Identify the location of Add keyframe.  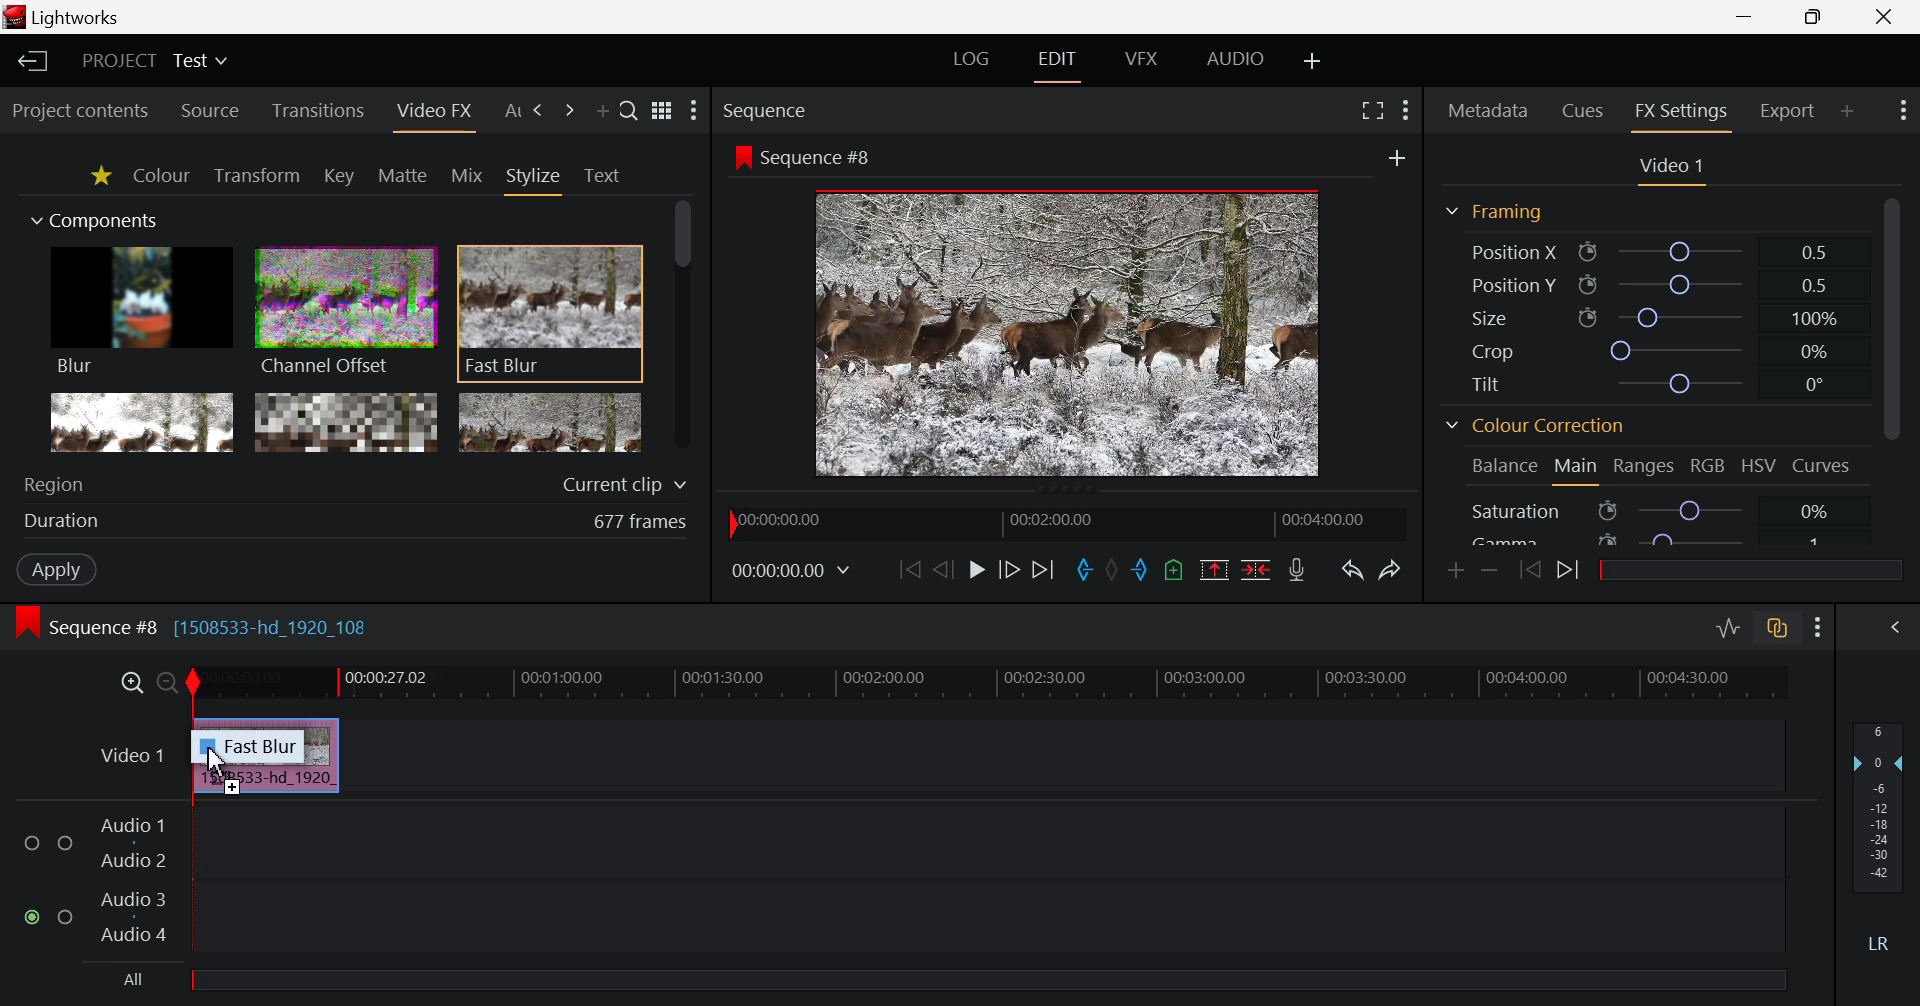
(1454, 574).